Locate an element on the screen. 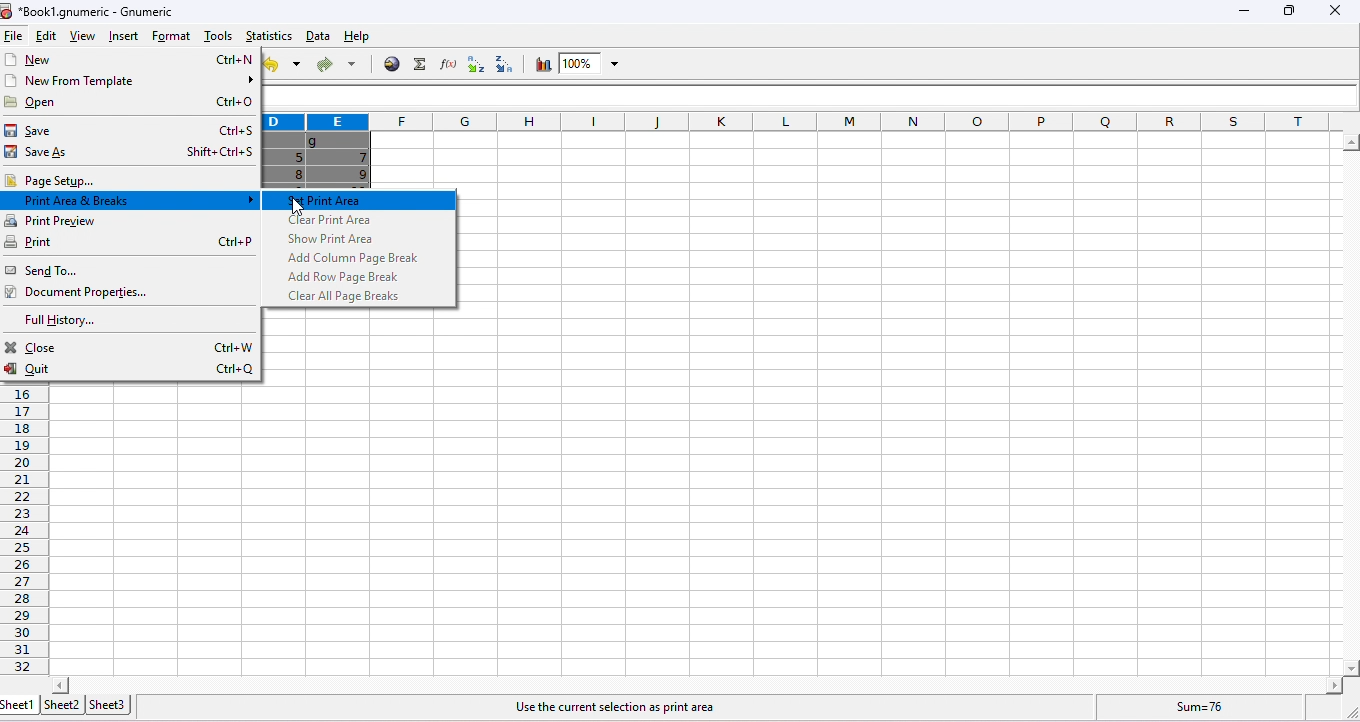 This screenshot has width=1360, height=722. maximize is located at coordinates (1286, 11).